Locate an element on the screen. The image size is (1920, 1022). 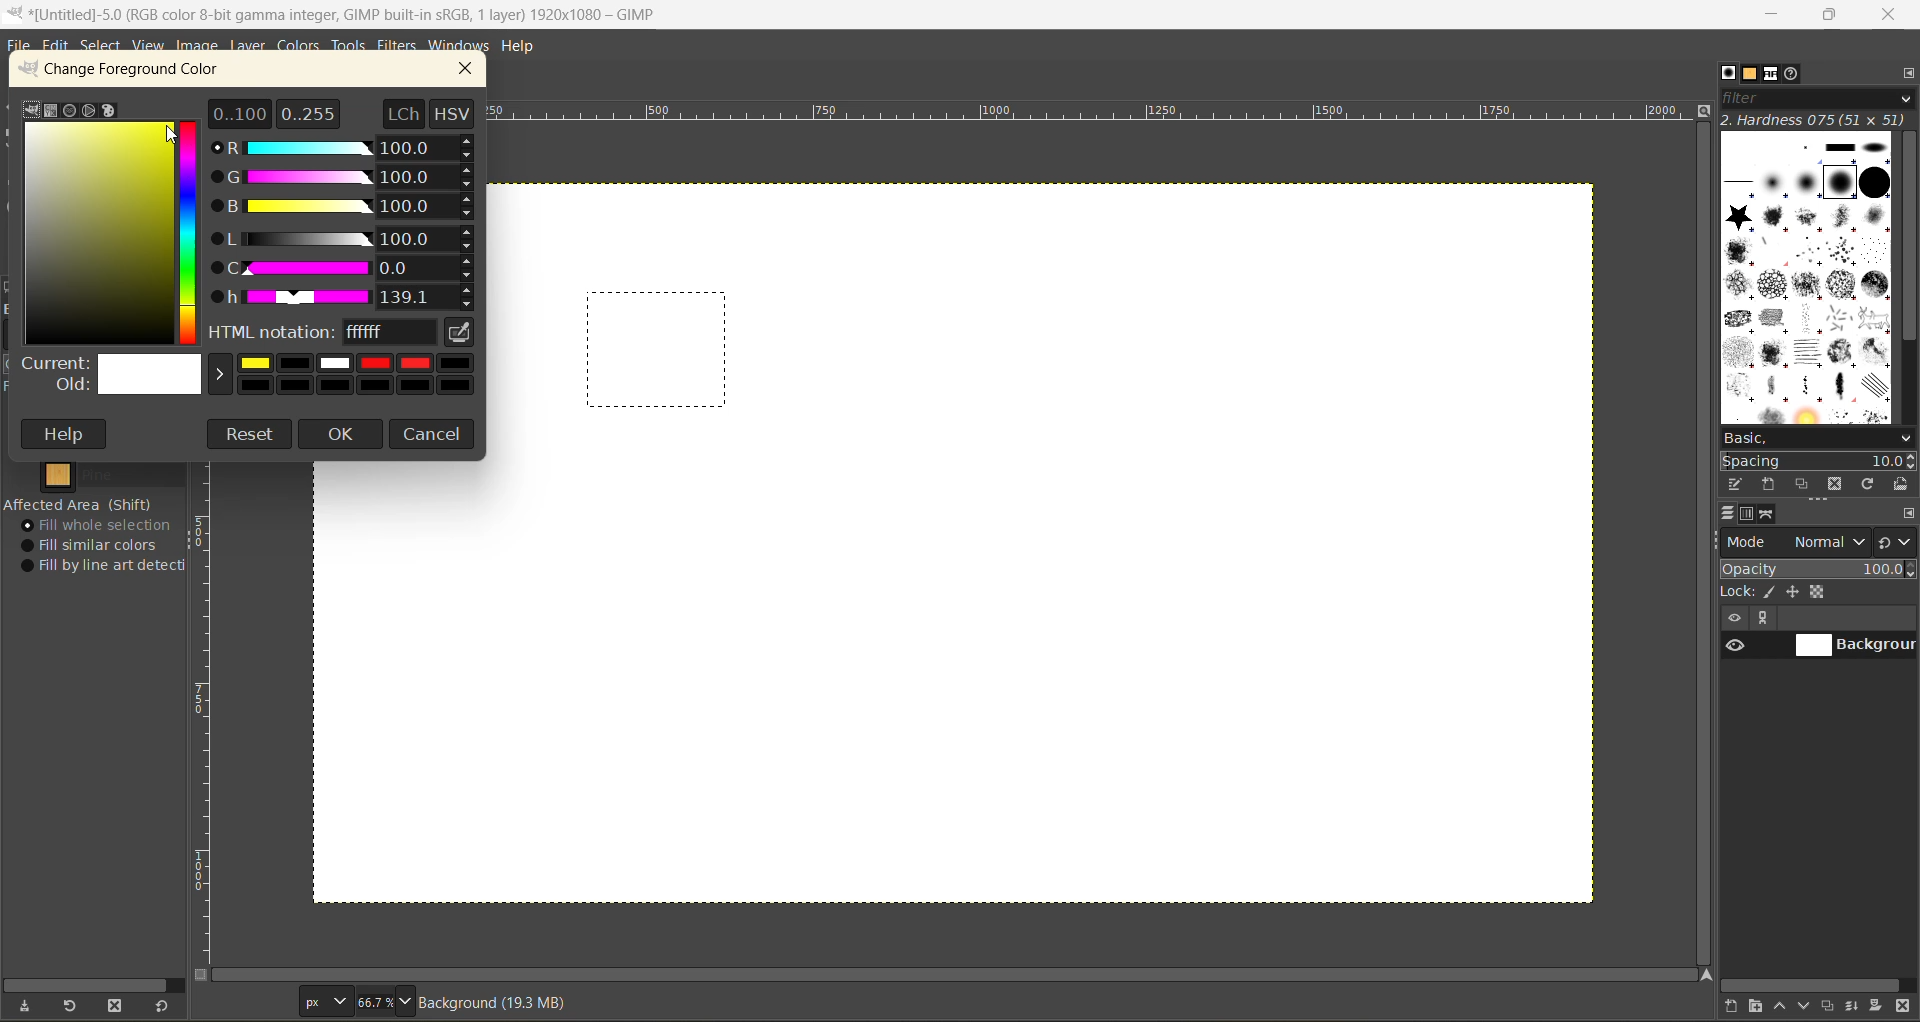
current and old colors is located at coordinates (251, 377).